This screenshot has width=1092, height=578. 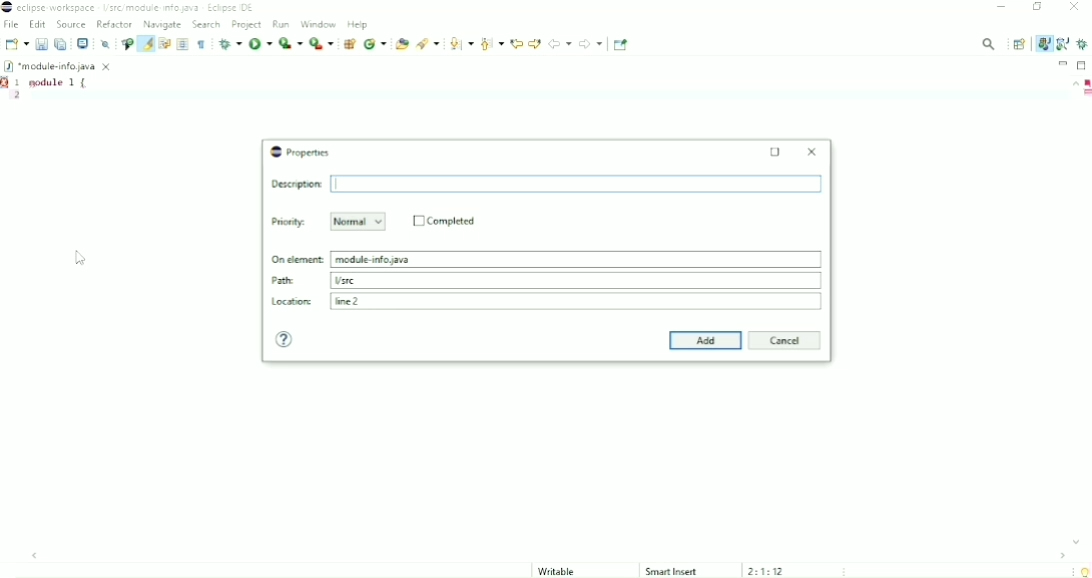 I want to click on Forward, so click(x=591, y=44).